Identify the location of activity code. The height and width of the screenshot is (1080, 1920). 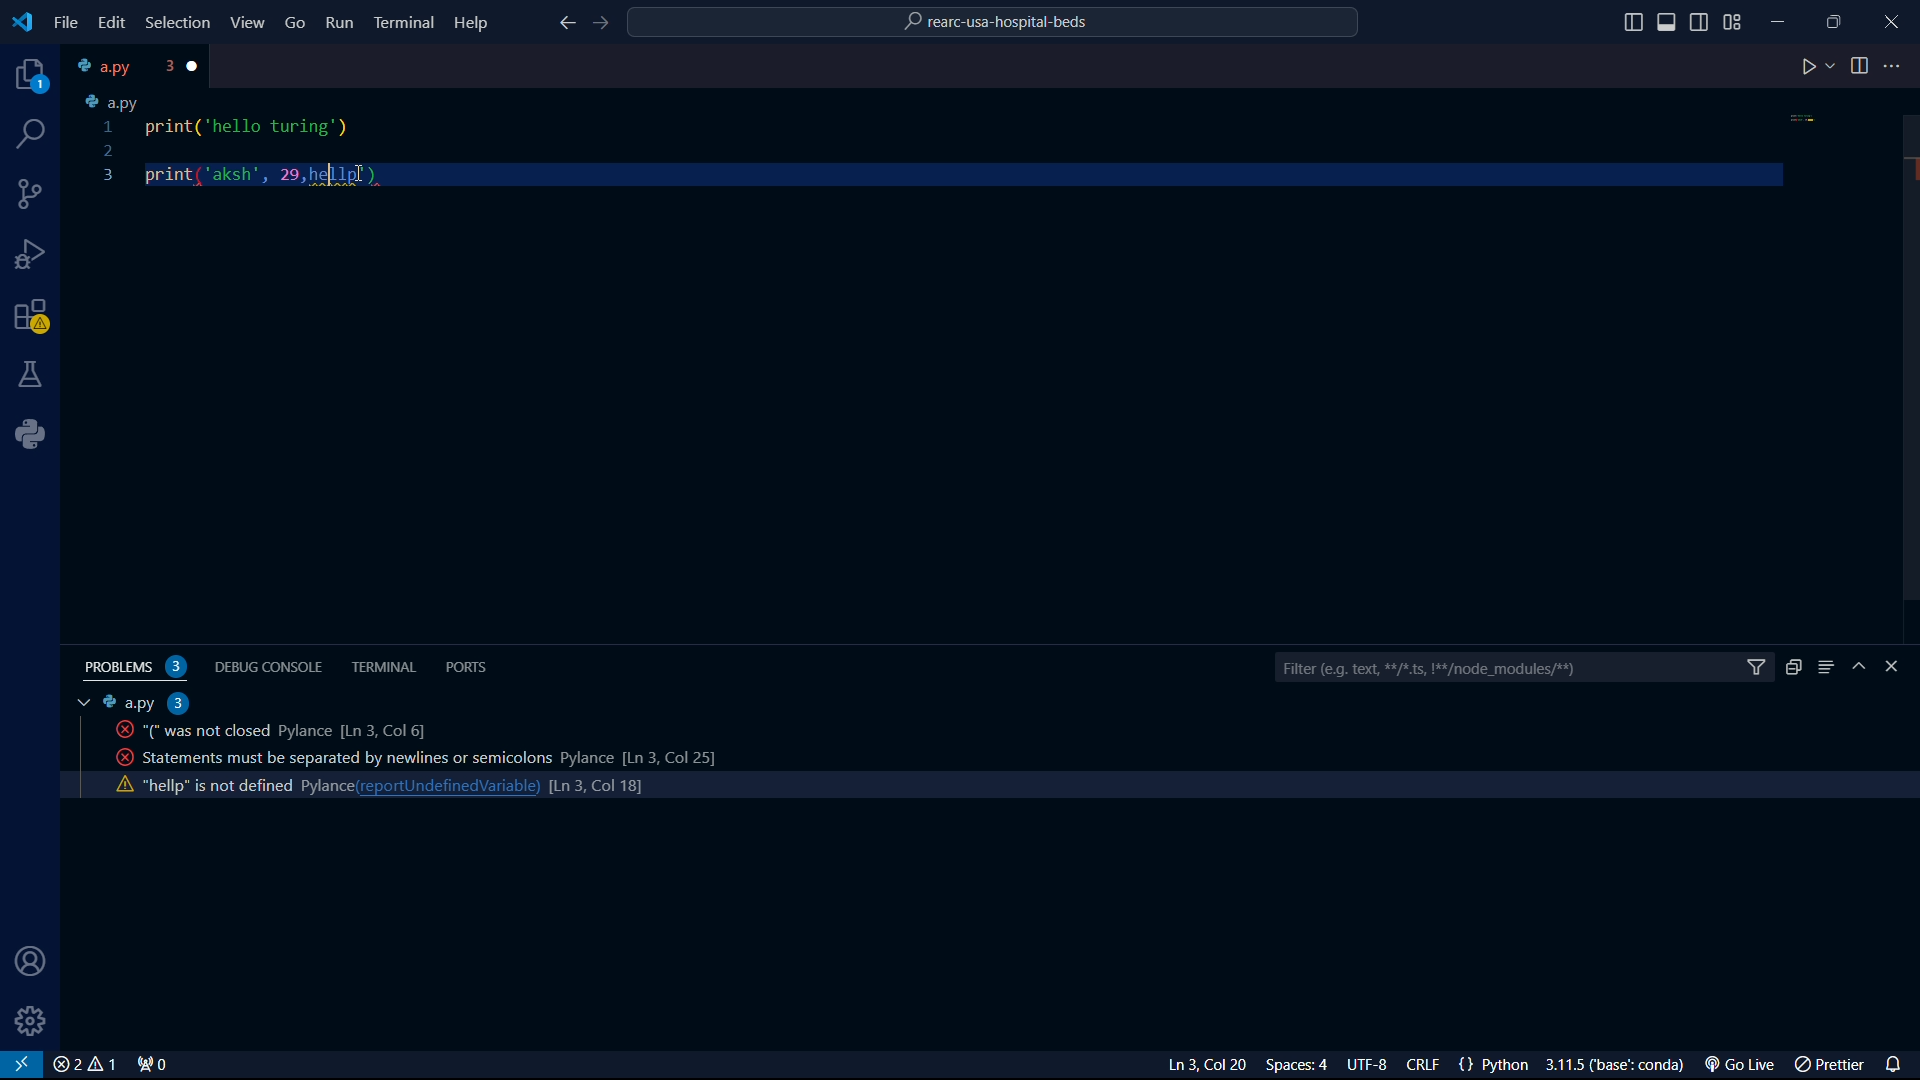
(403, 756).